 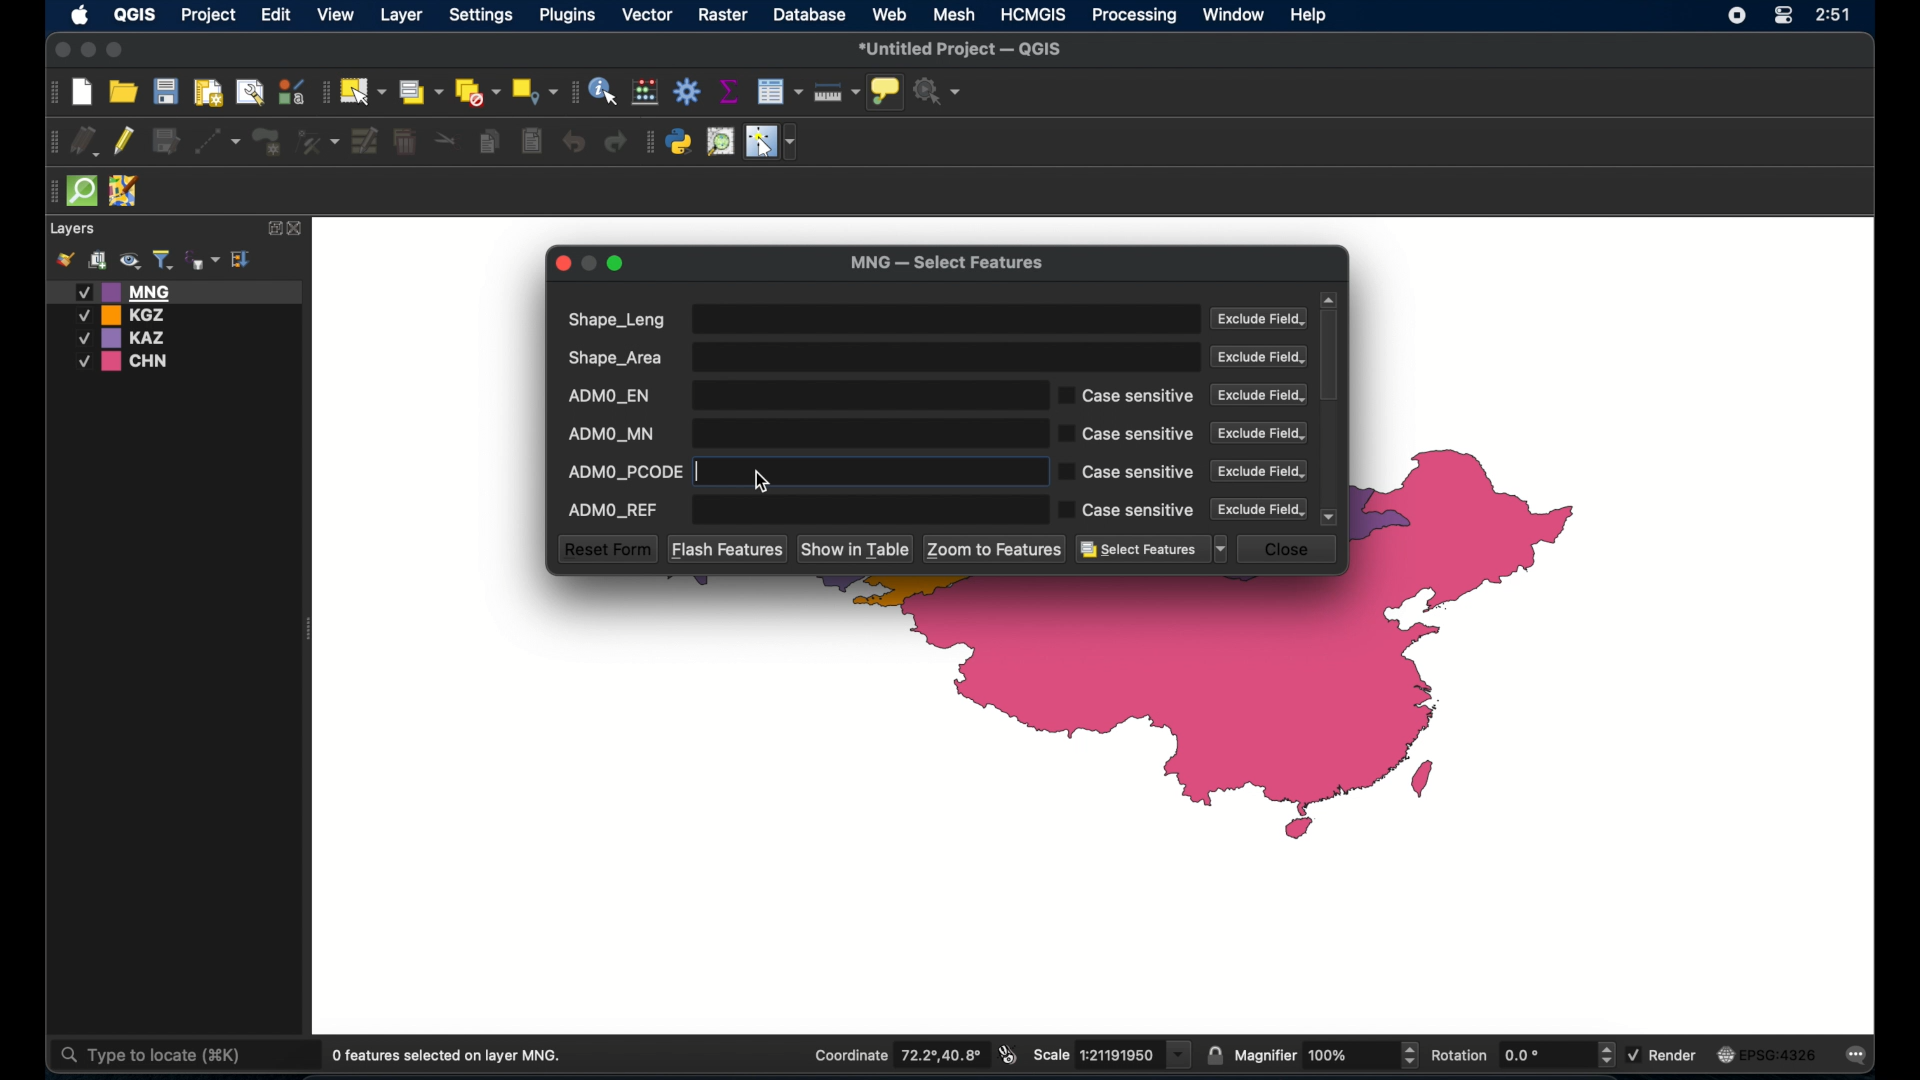 I want to click on MNG - Select features, so click(x=947, y=264).